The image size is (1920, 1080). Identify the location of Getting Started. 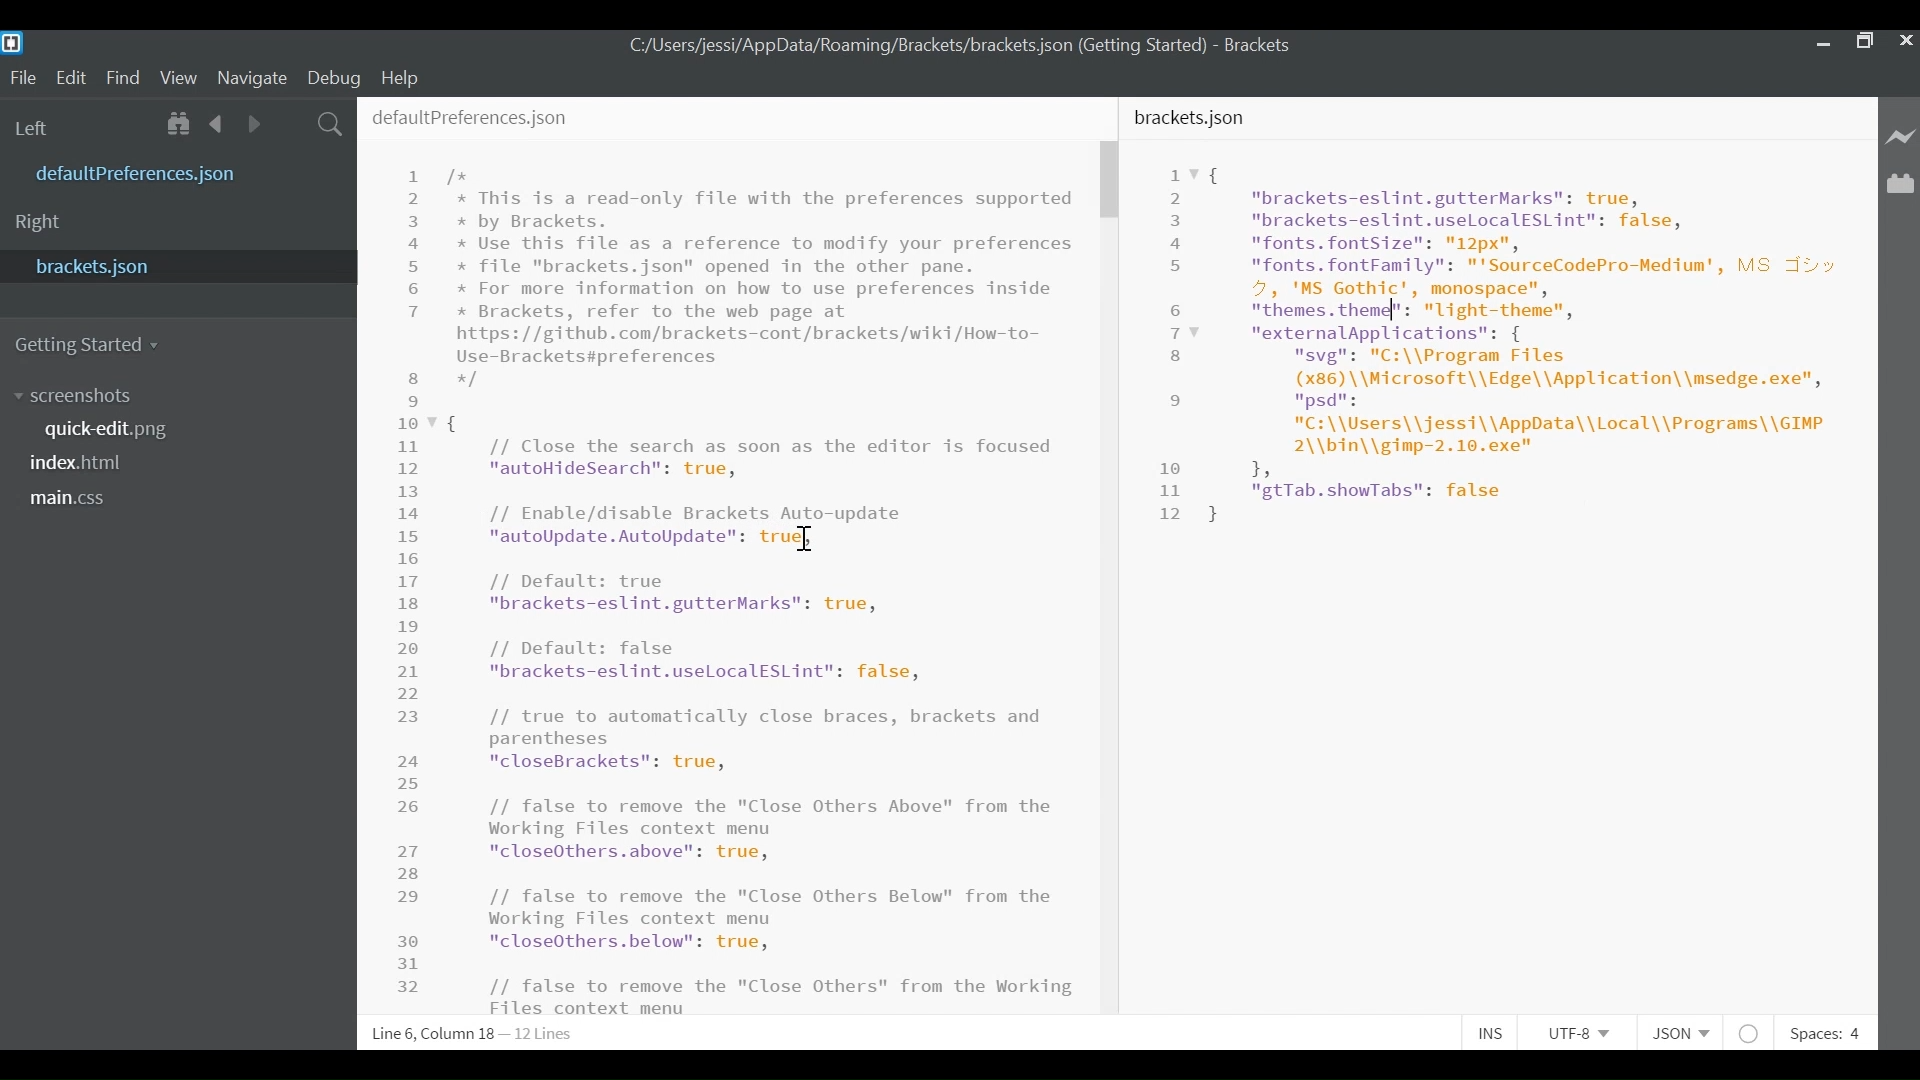
(96, 345).